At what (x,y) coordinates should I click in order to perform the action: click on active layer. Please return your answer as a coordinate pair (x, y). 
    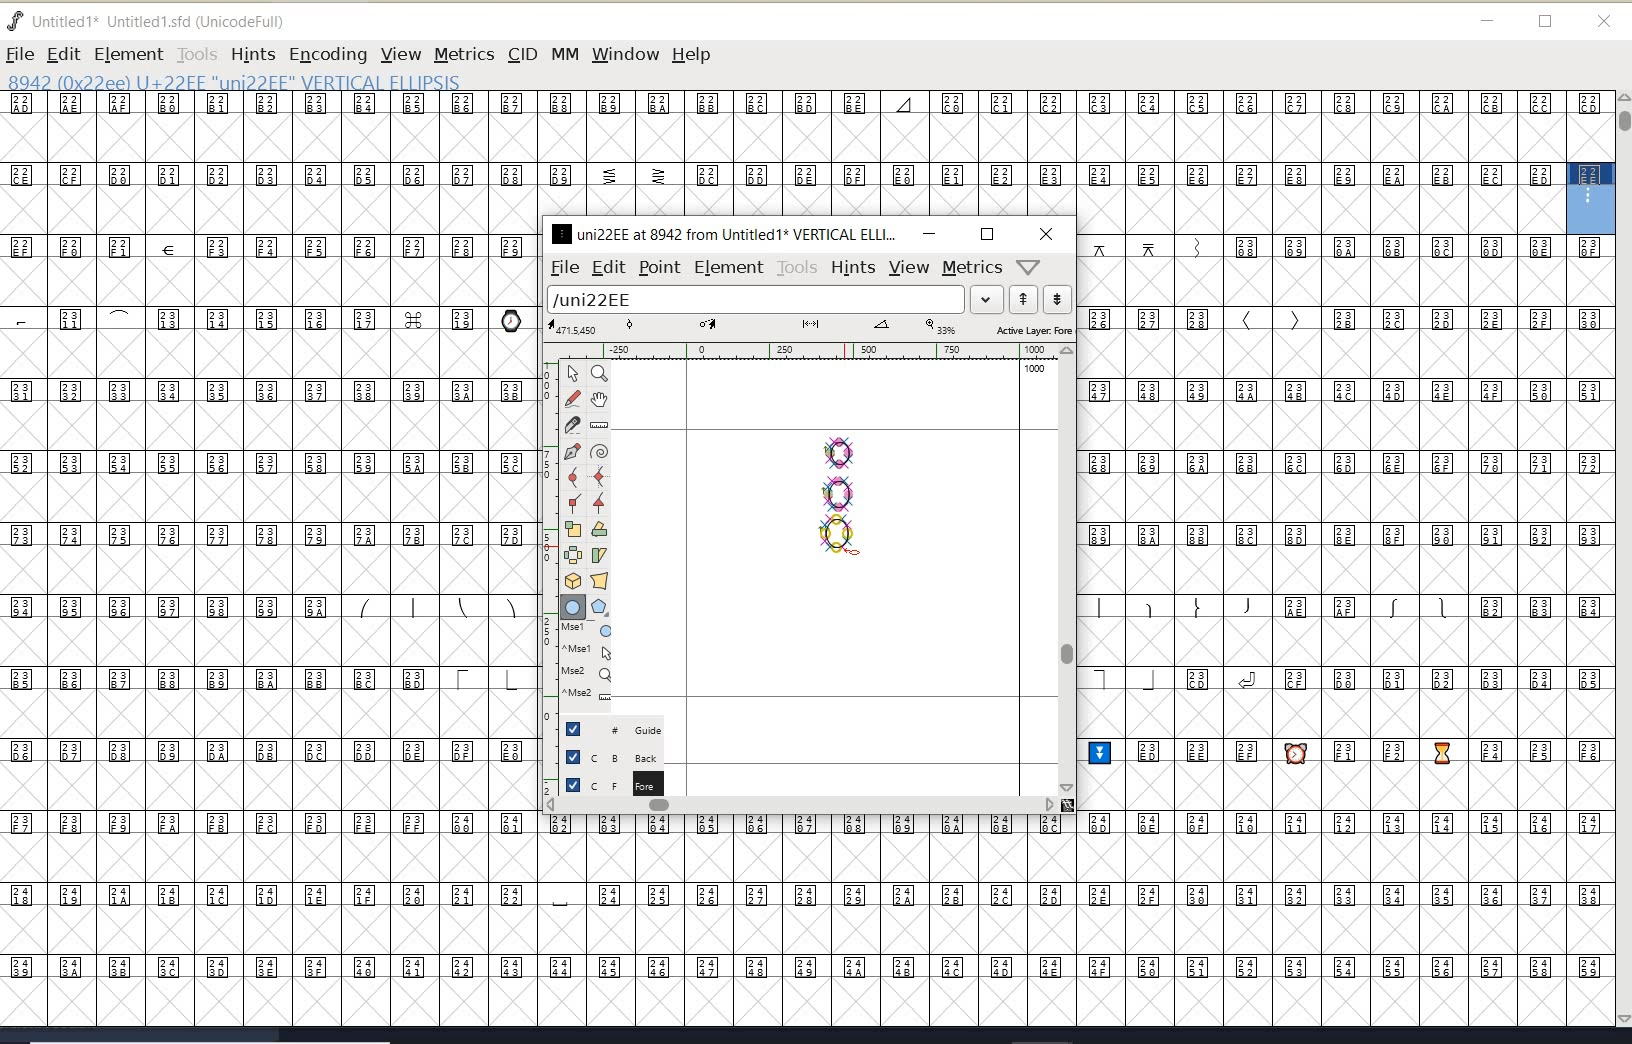
    Looking at the image, I should click on (811, 330).